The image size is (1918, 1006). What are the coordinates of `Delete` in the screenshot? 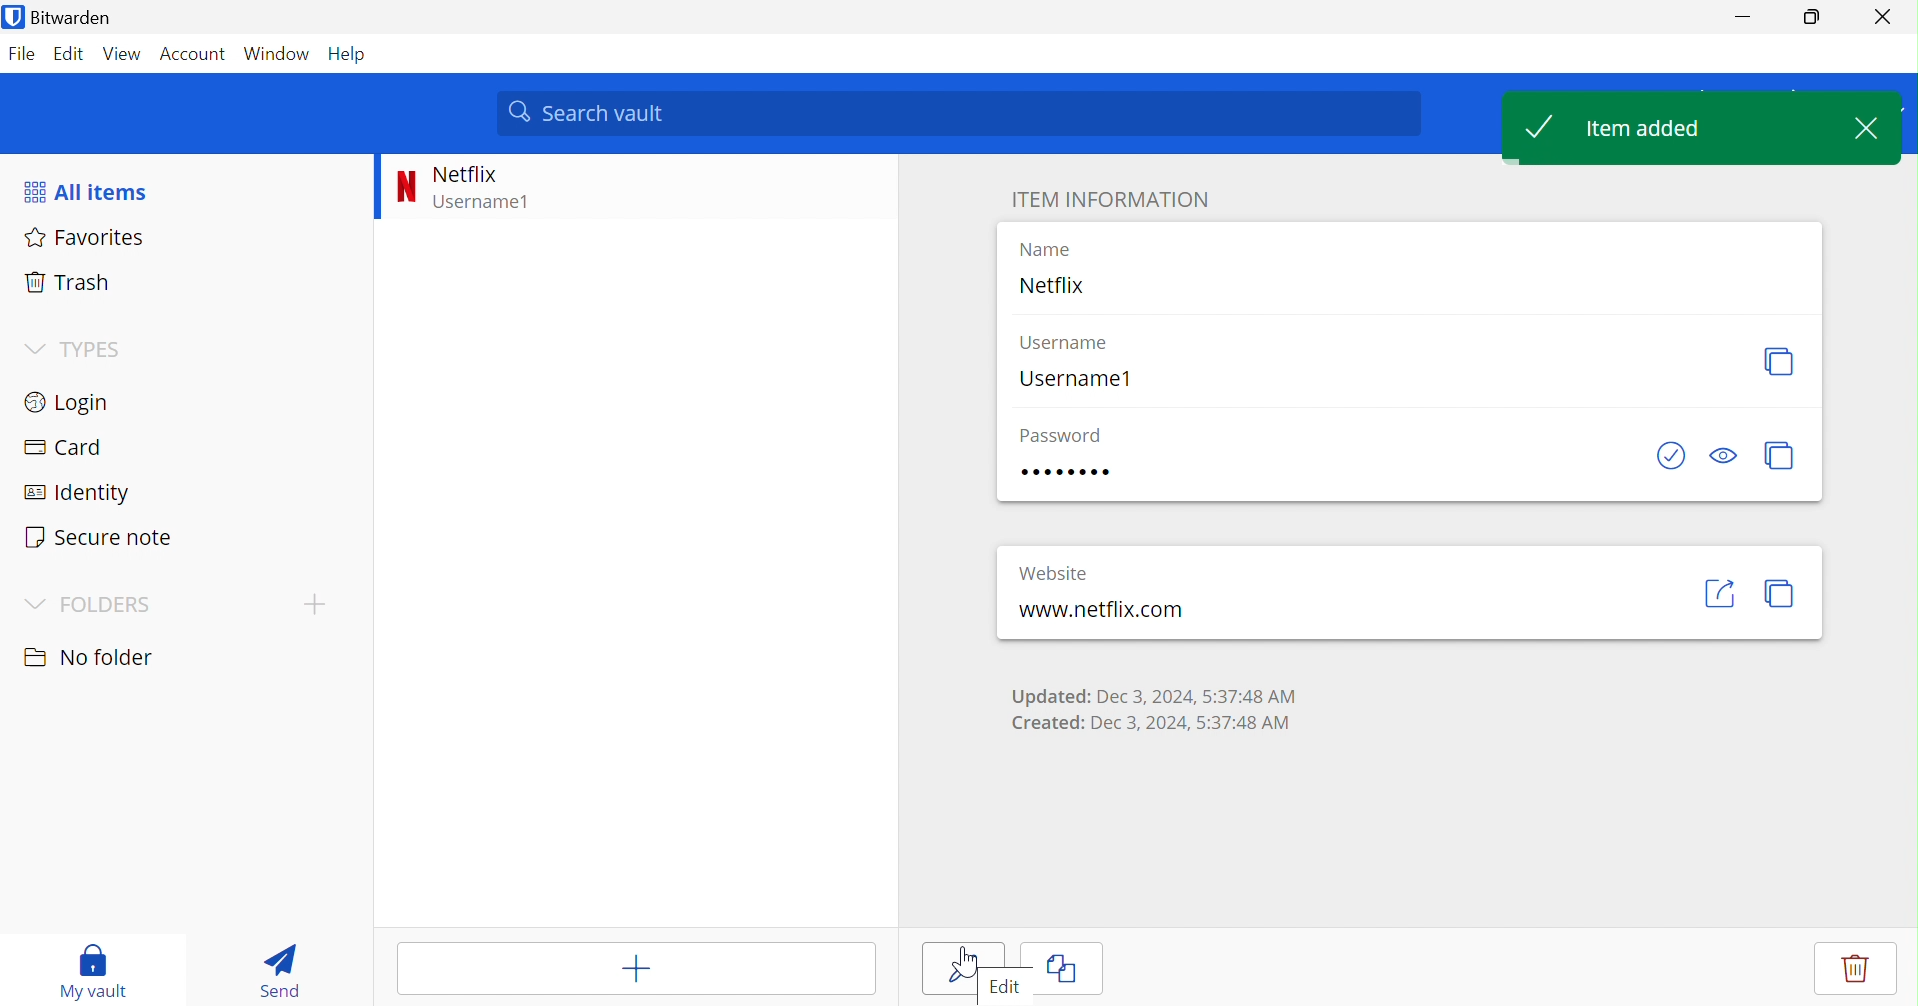 It's located at (1859, 968).